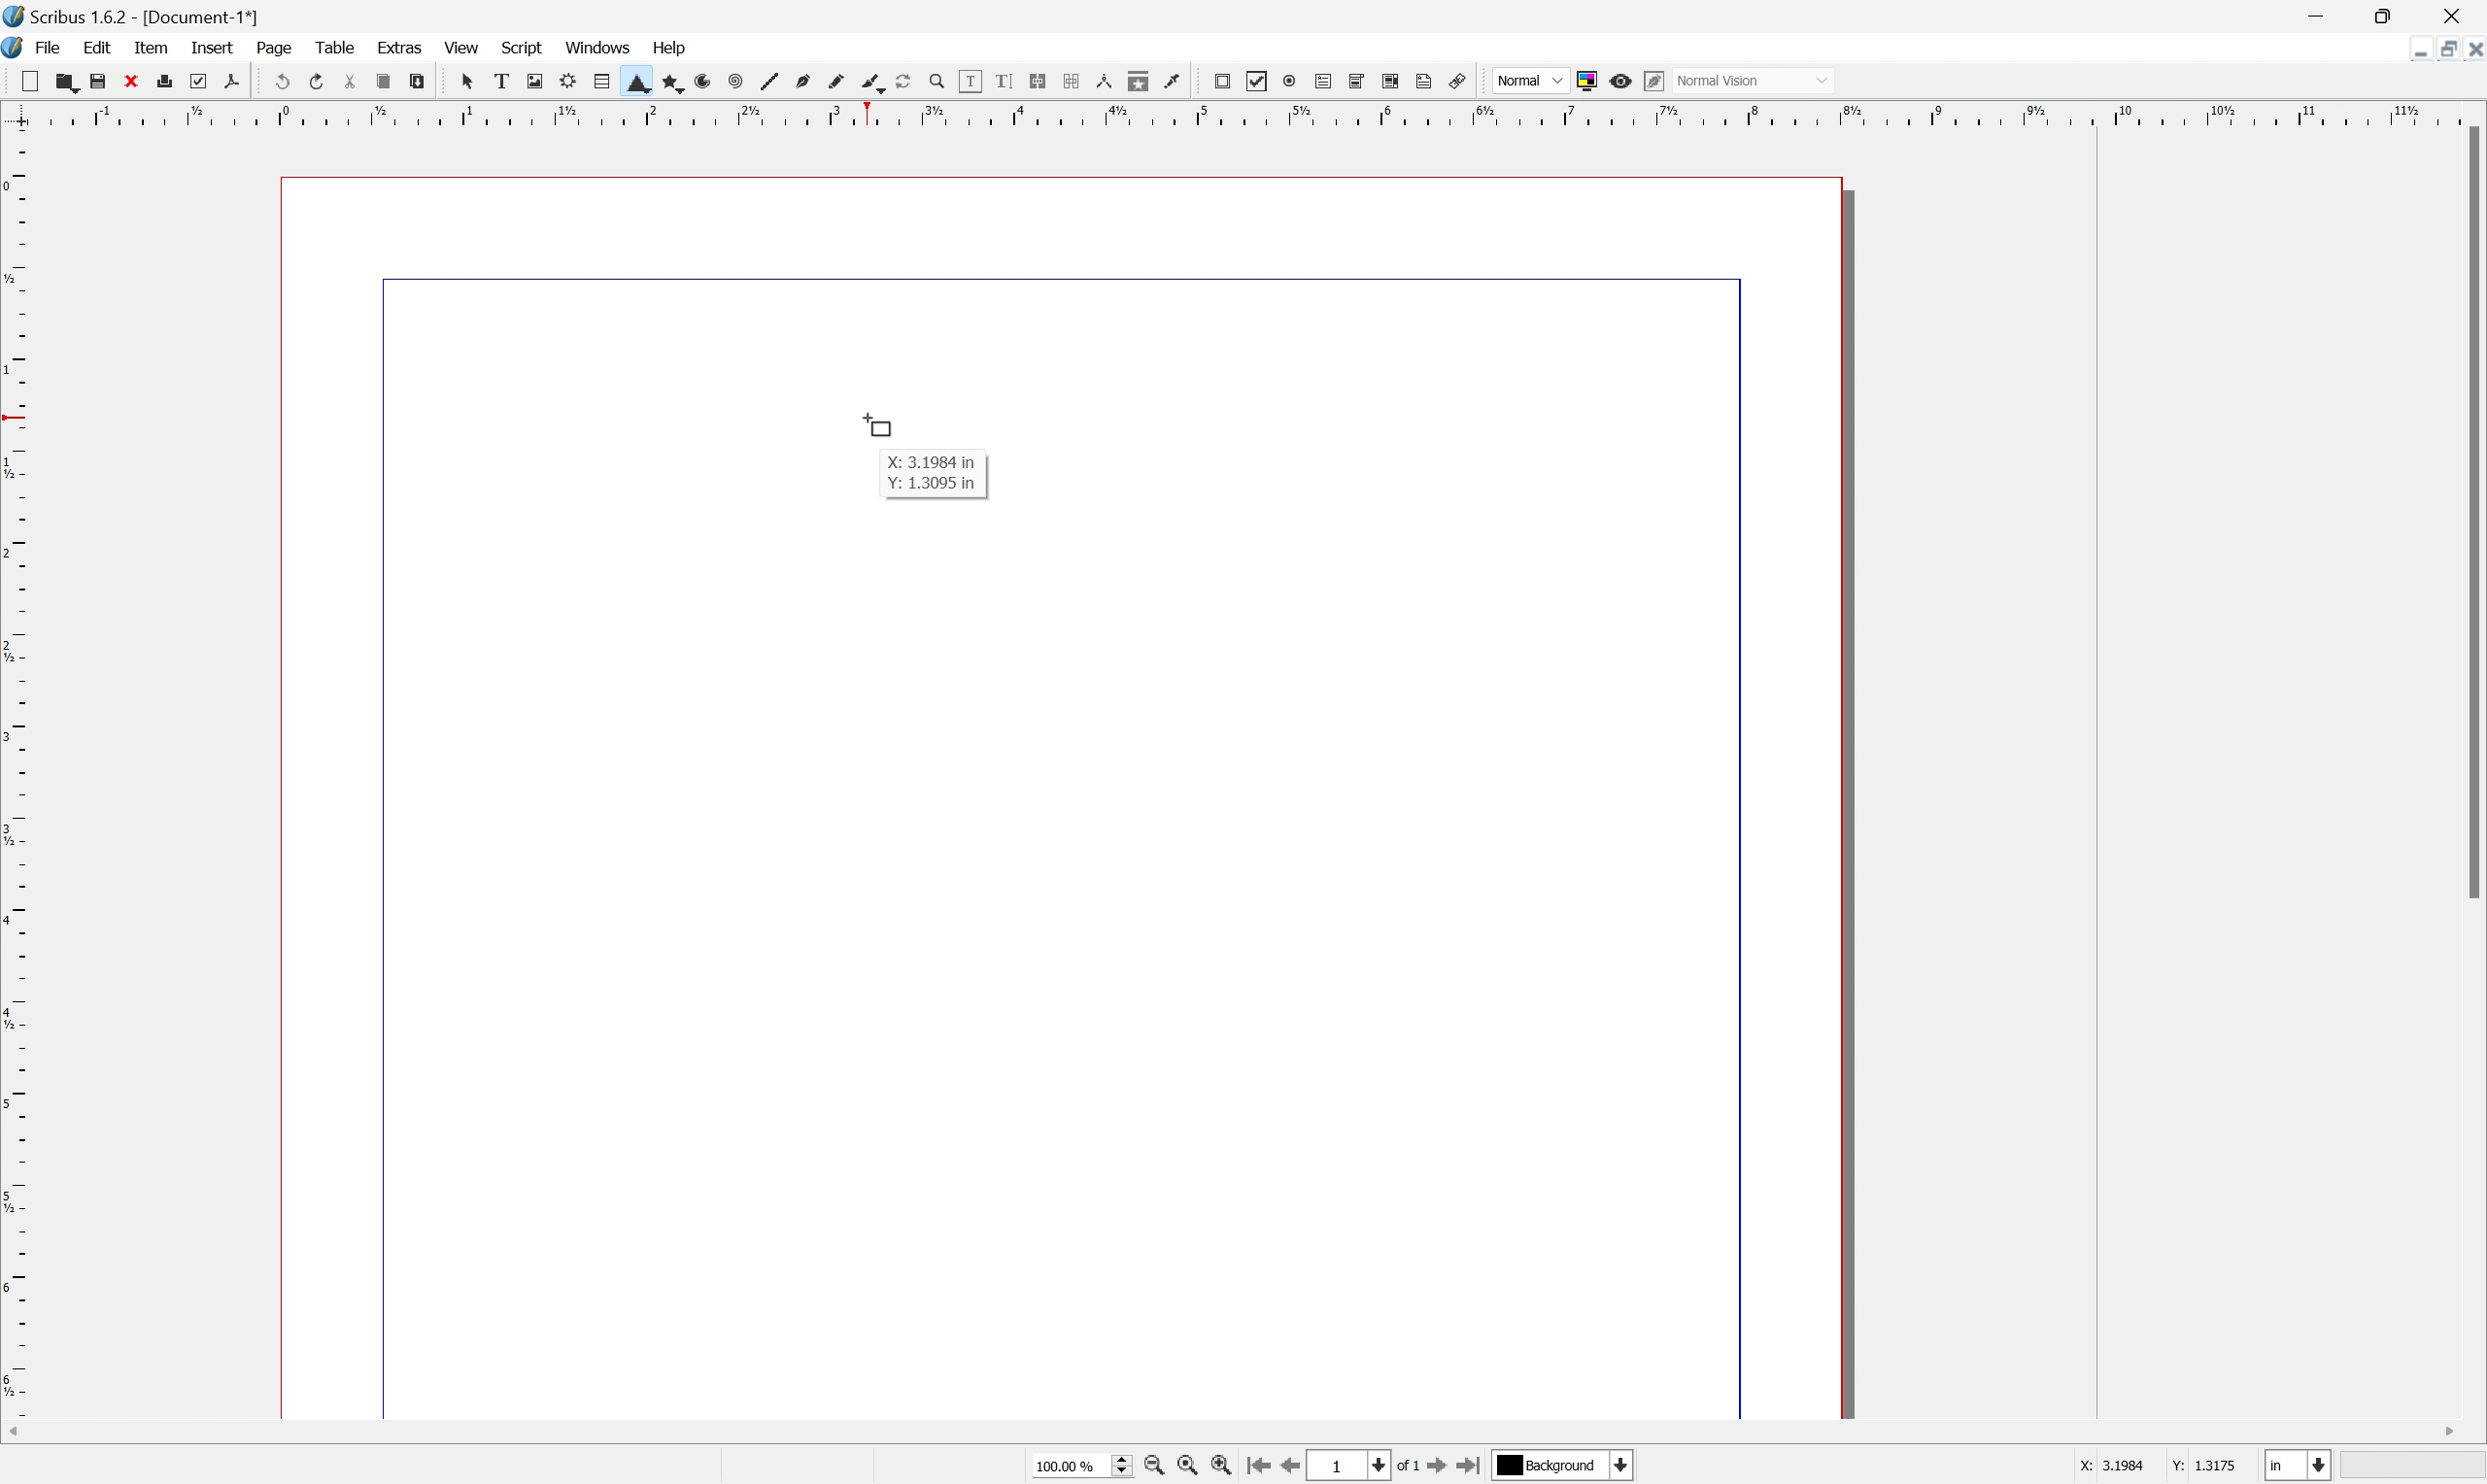 This screenshot has width=2487, height=1484. I want to click on Normal, so click(1531, 80).